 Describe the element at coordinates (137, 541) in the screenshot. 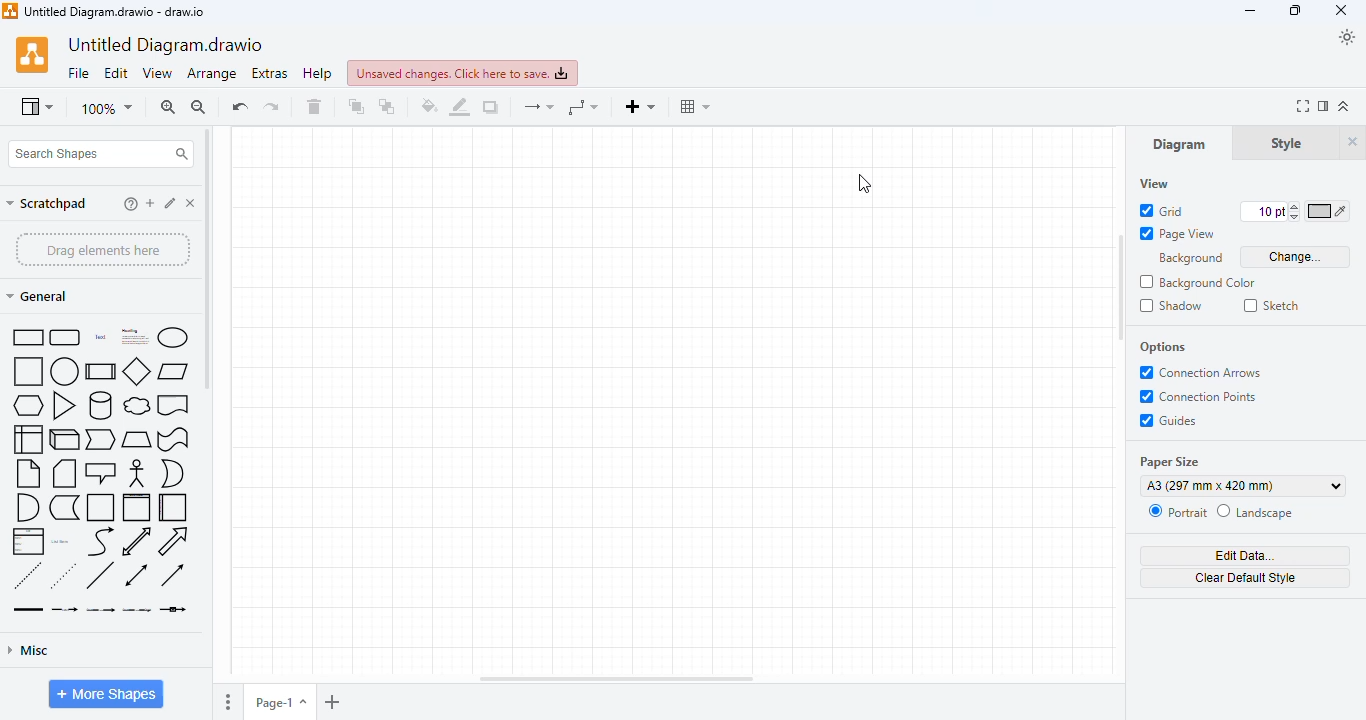

I see `bidirectional arrow` at that location.